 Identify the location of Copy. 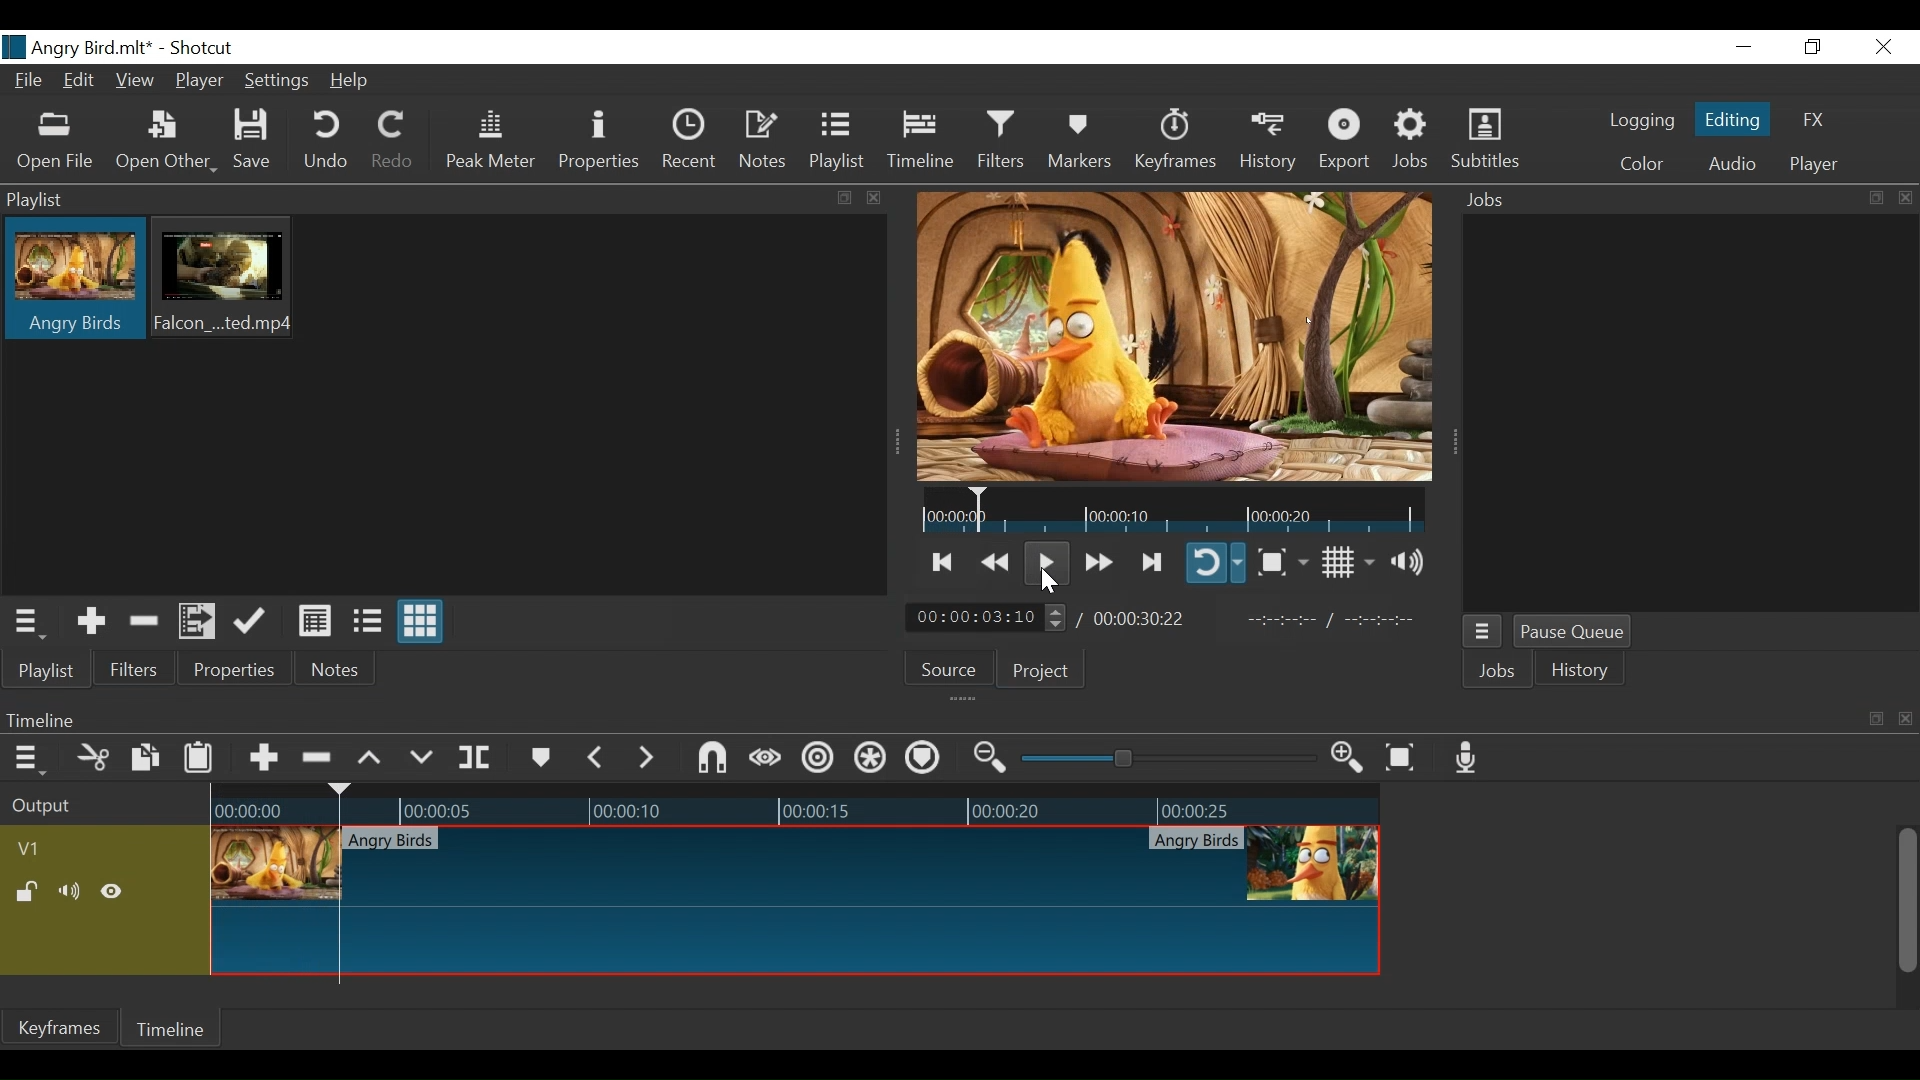
(143, 758).